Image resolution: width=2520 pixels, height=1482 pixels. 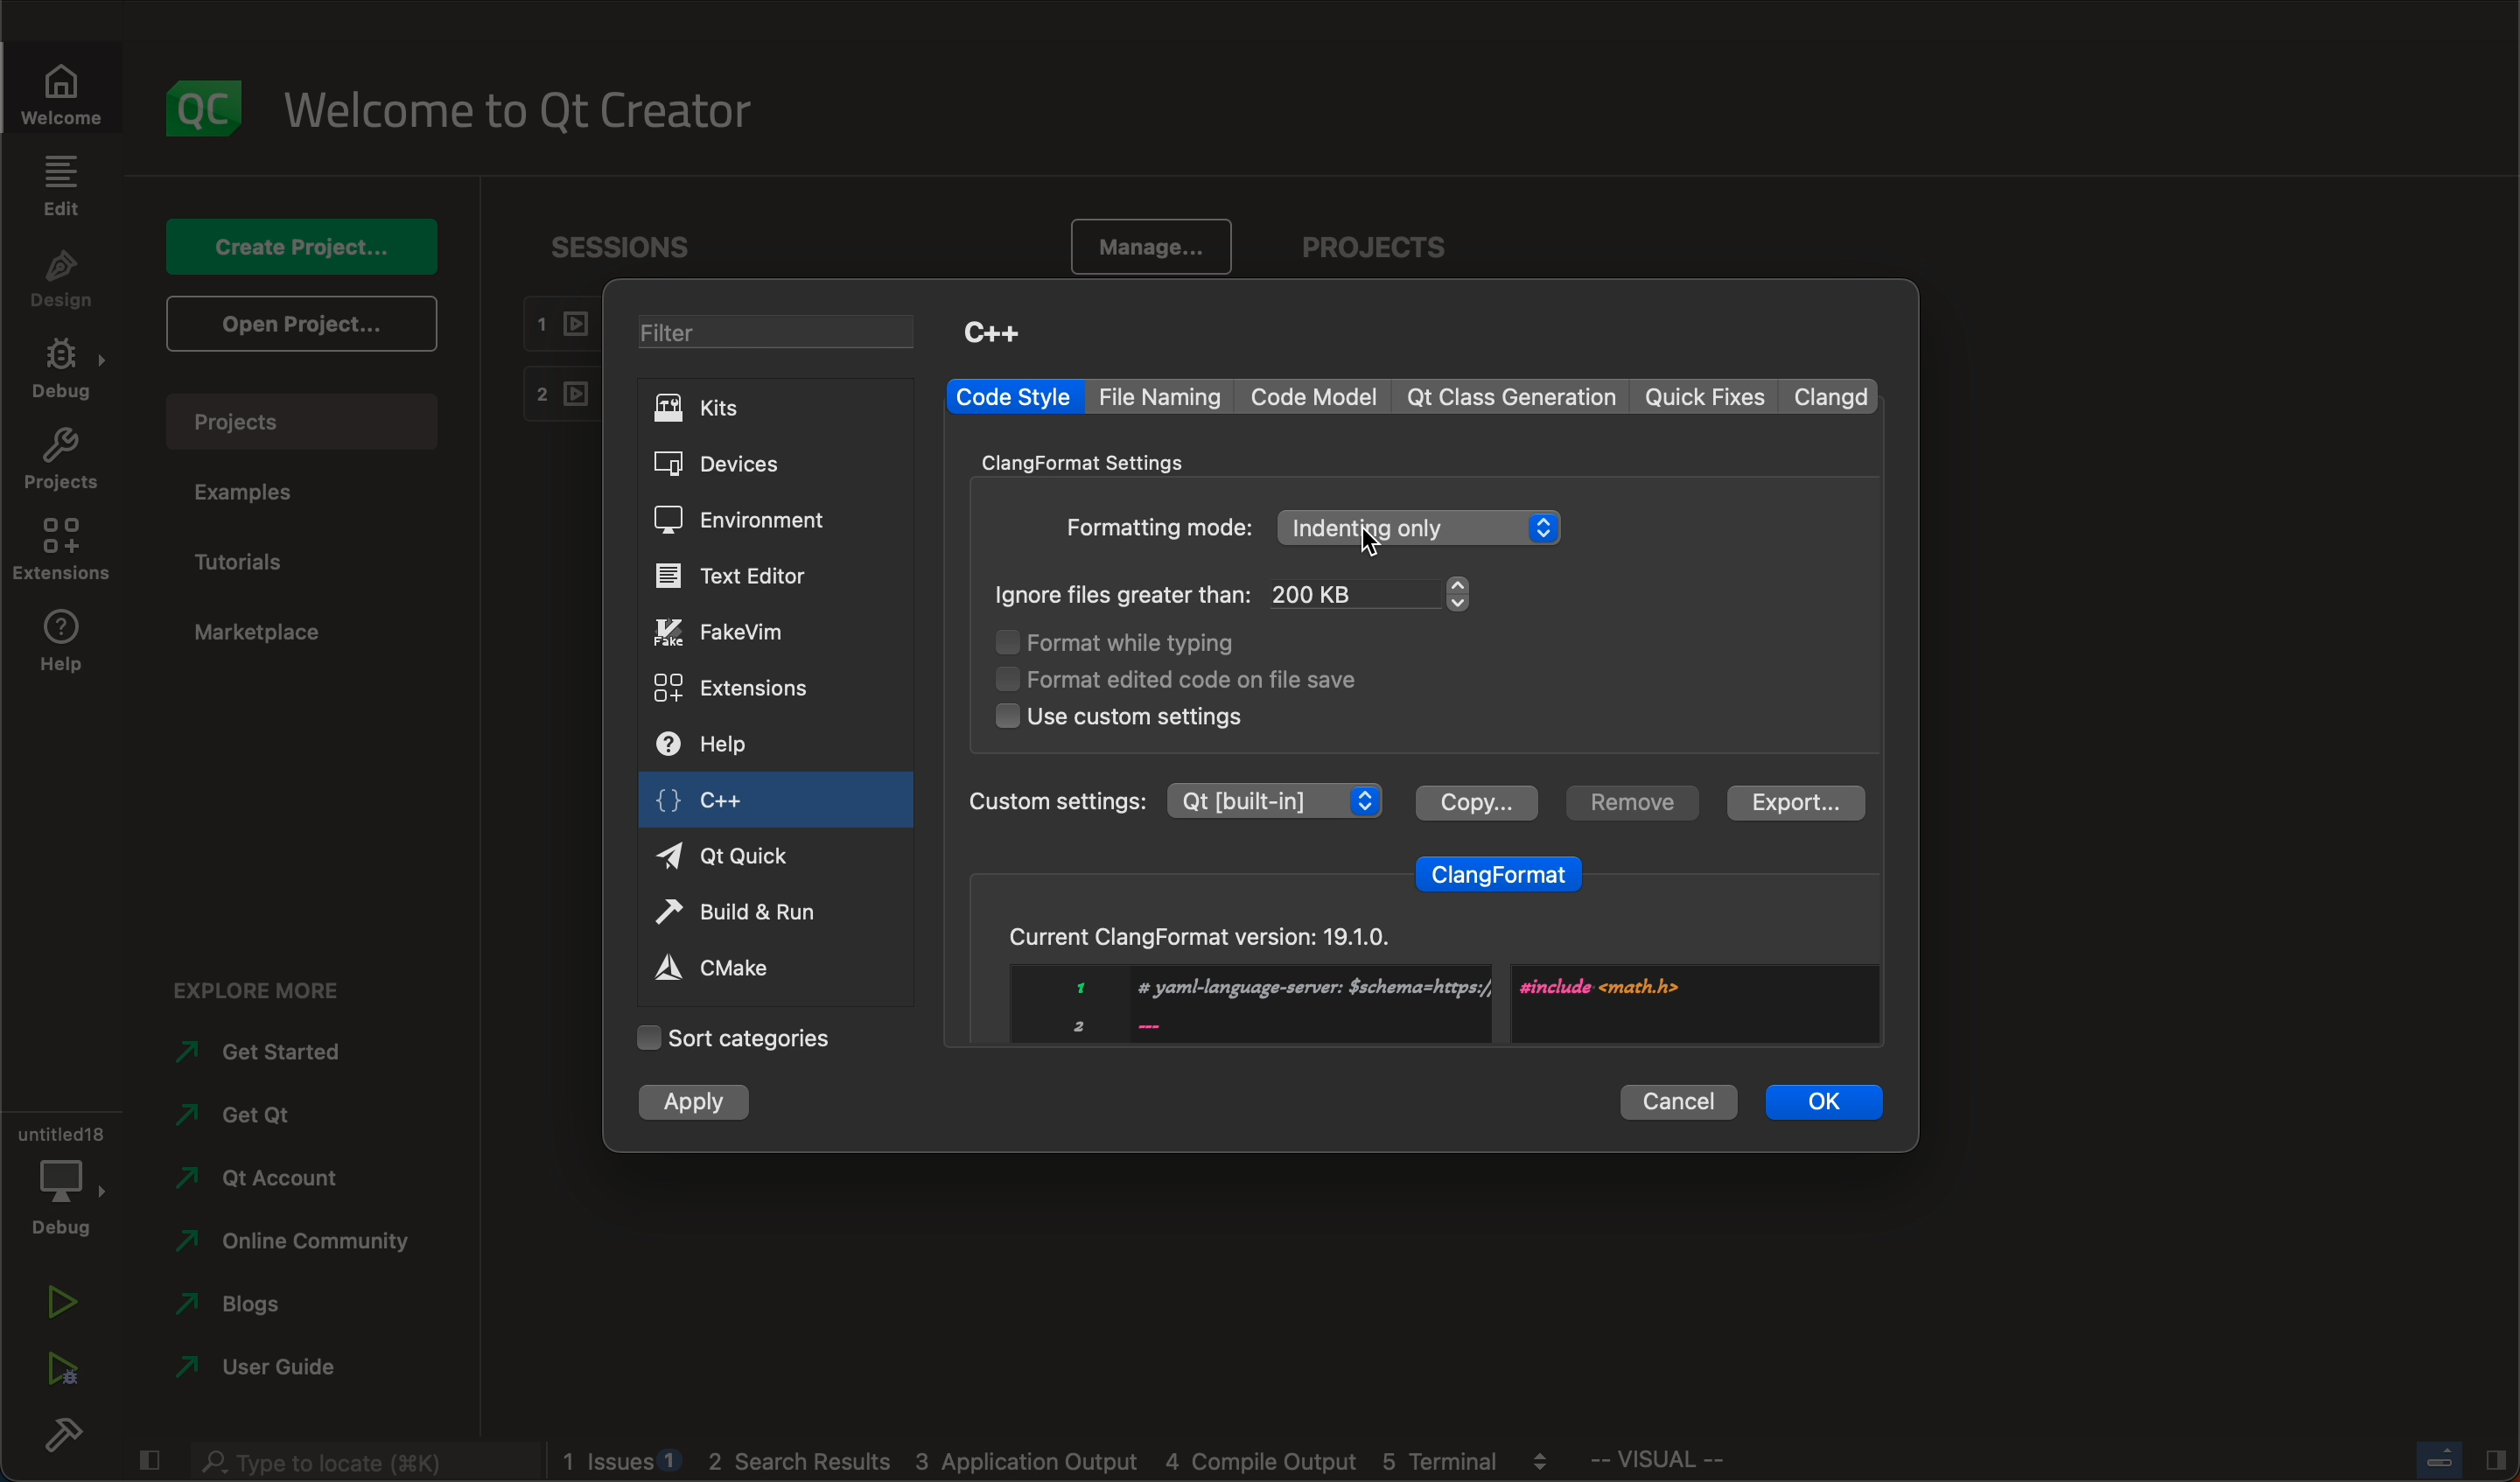 What do you see at coordinates (734, 1038) in the screenshot?
I see `categories` at bounding box center [734, 1038].